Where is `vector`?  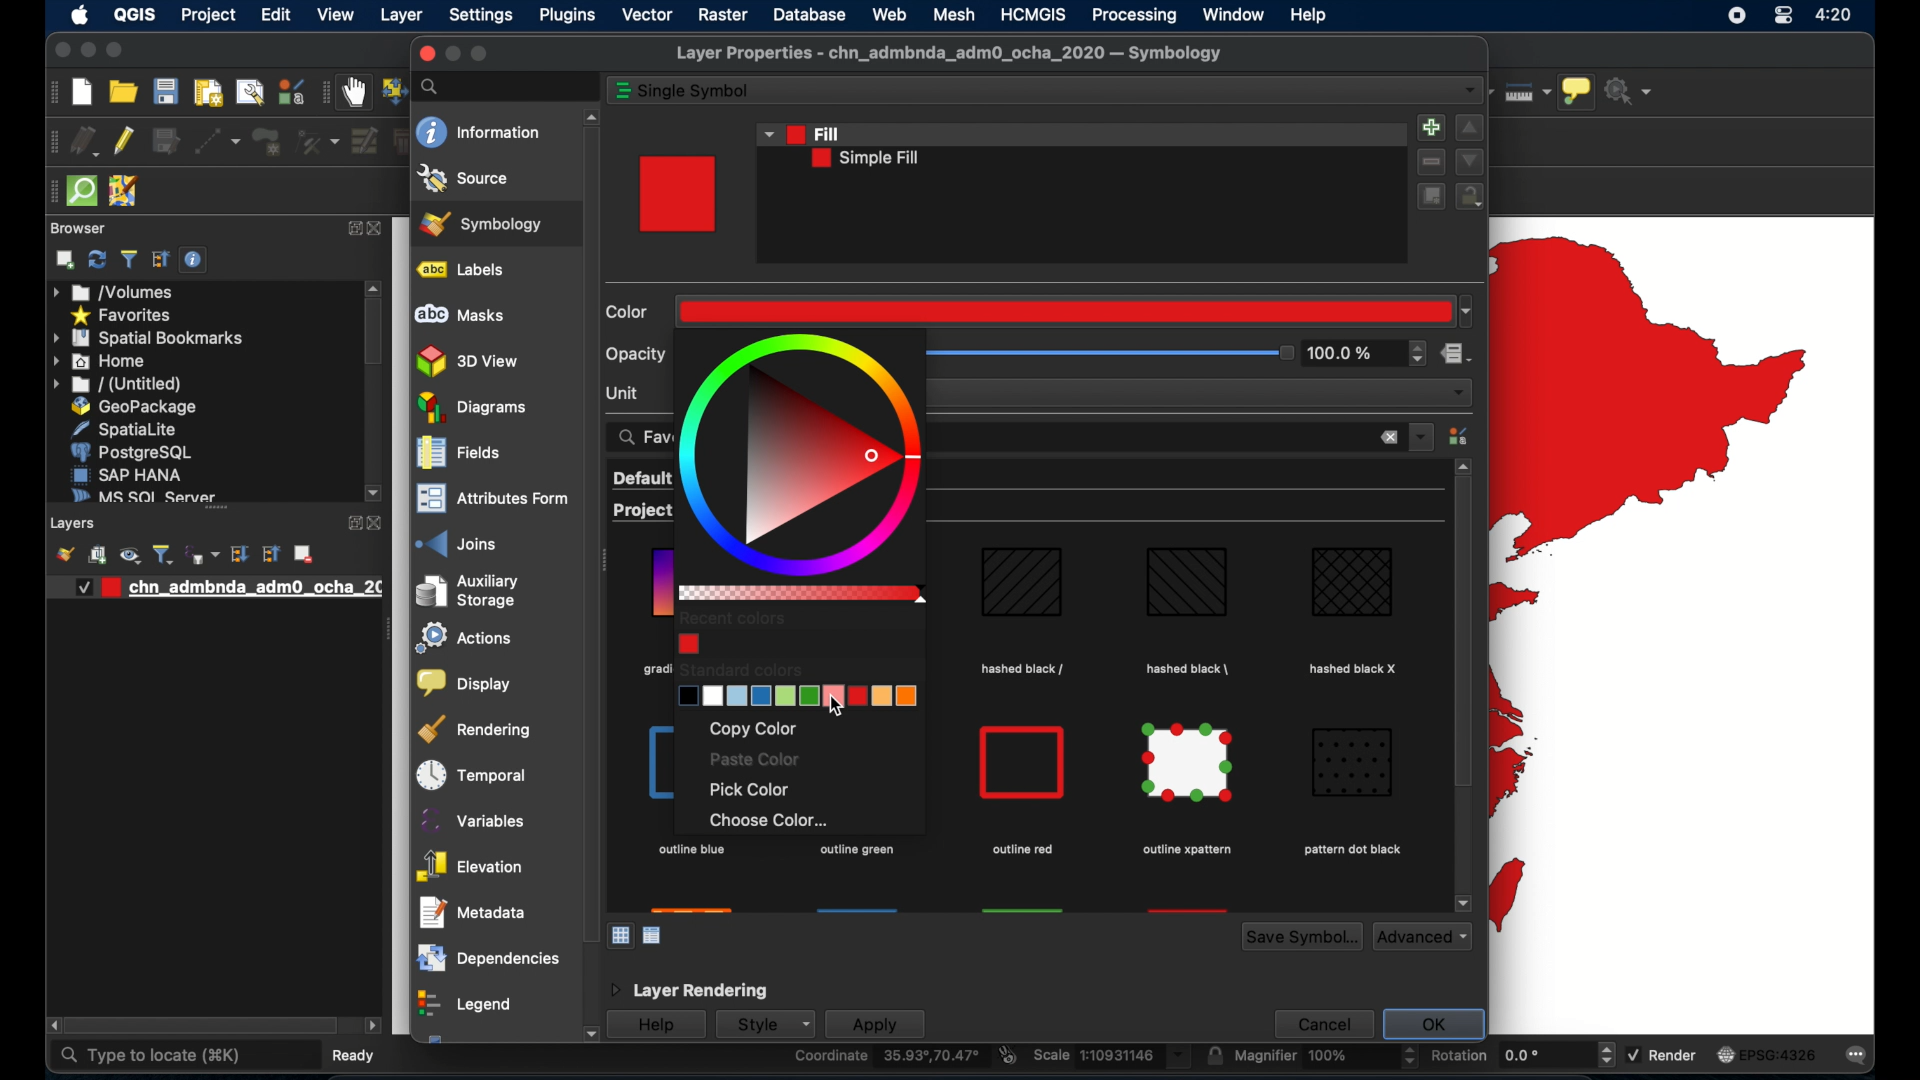
vector is located at coordinates (648, 15).